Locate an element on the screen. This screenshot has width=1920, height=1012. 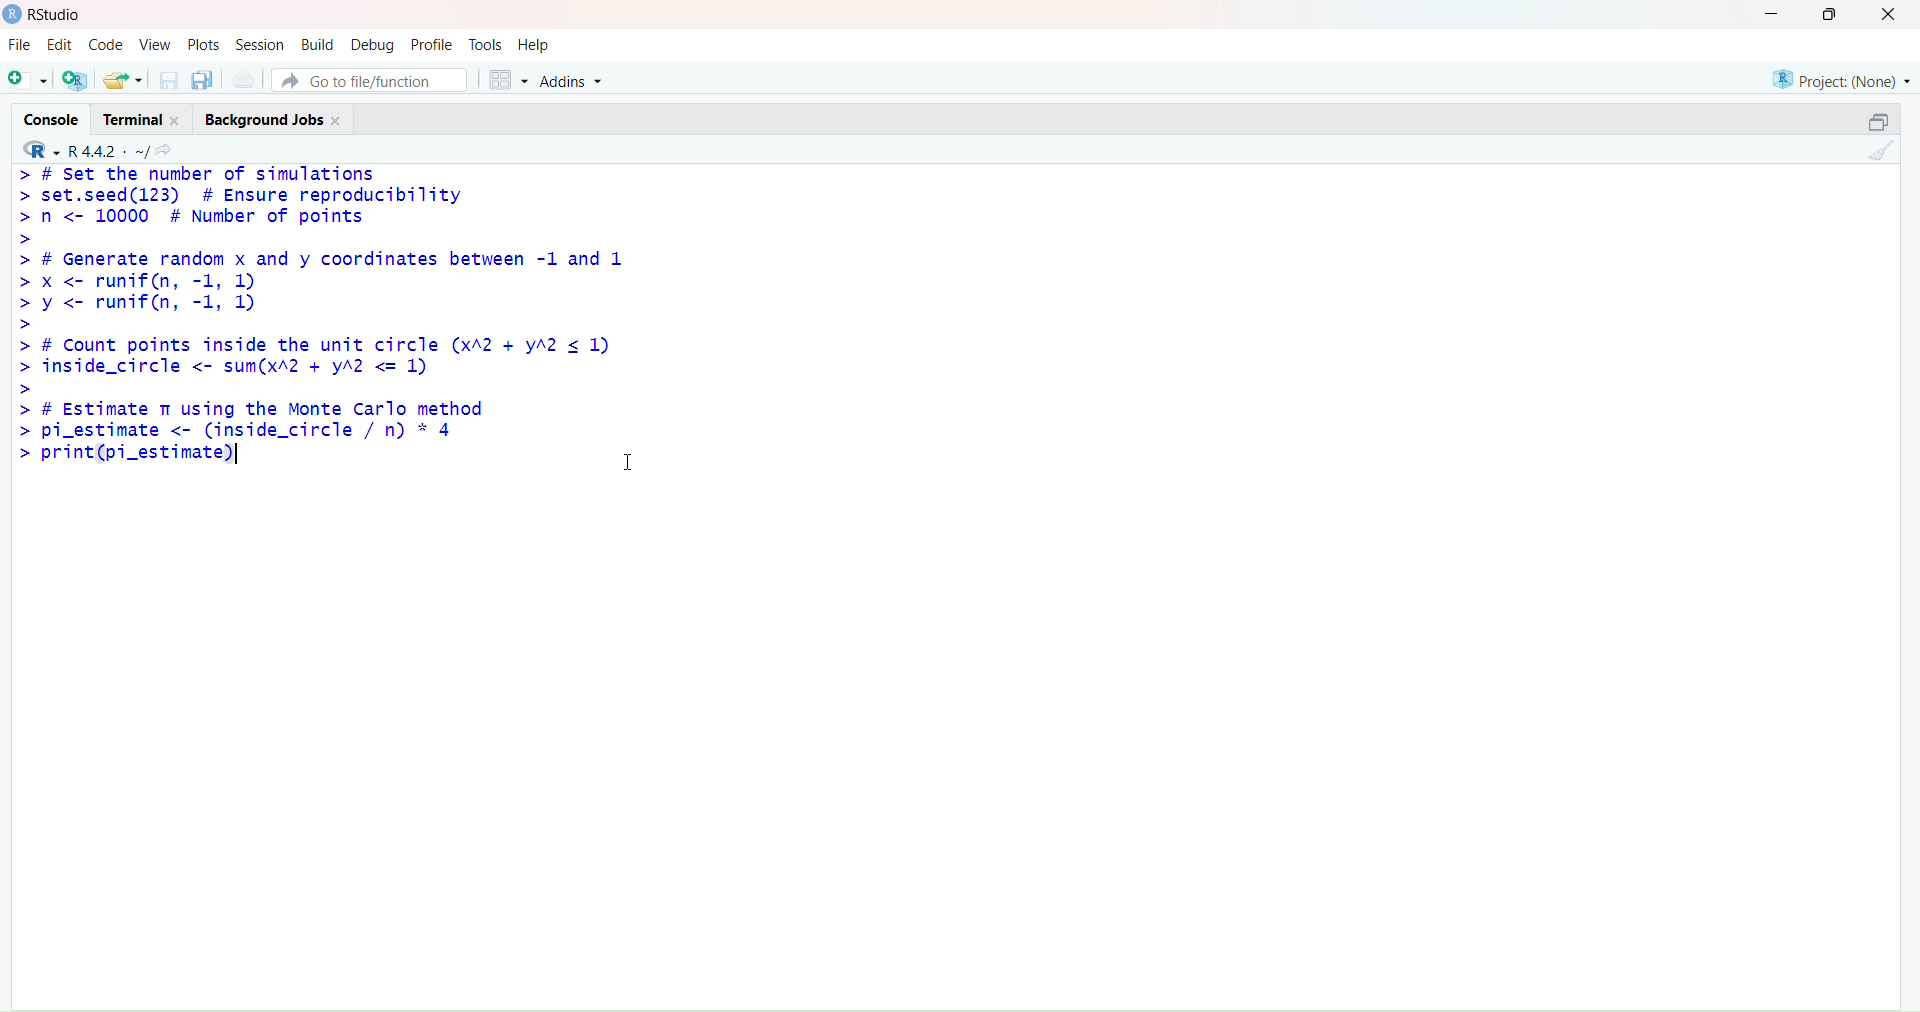
Debug is located at coordinates (376, 43).